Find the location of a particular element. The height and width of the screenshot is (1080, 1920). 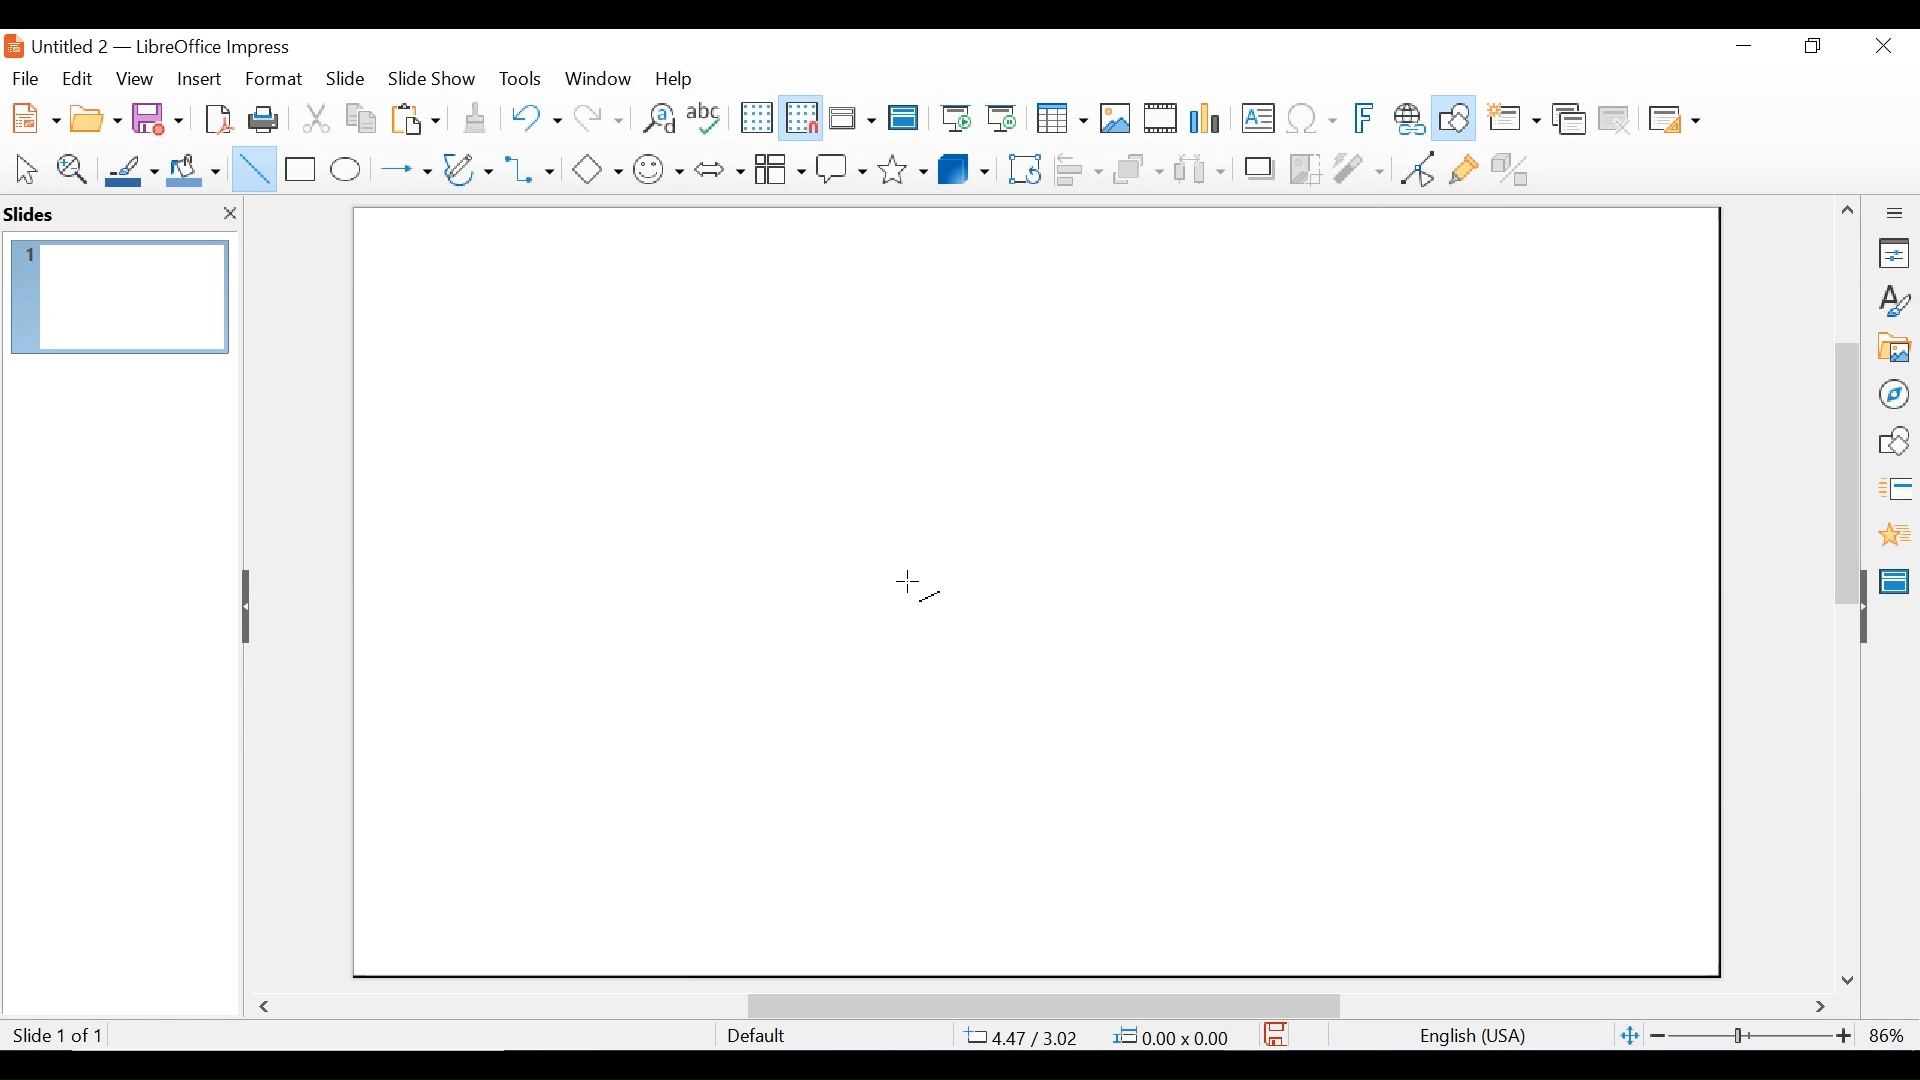

Properties is located at coordinates (1894, 253).